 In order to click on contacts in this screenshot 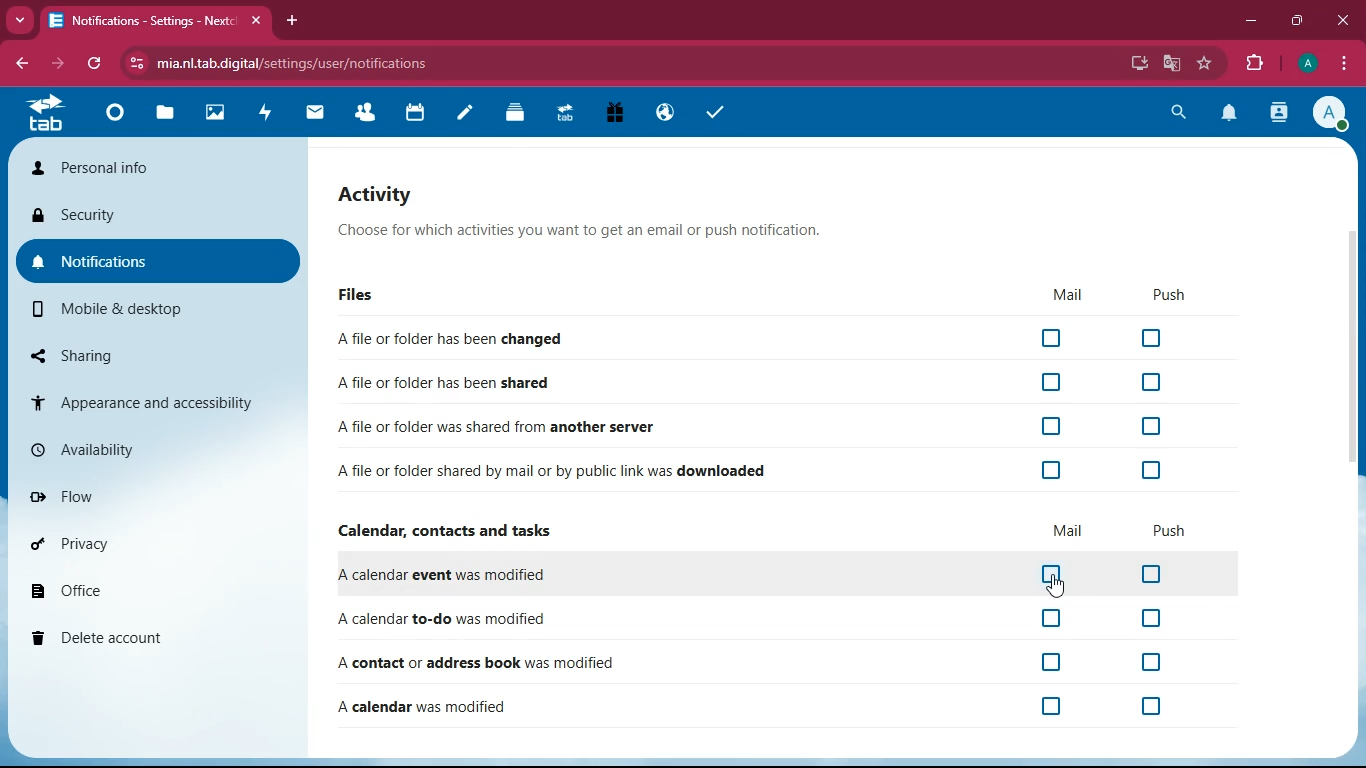, I will do `click(1277, 115)`.